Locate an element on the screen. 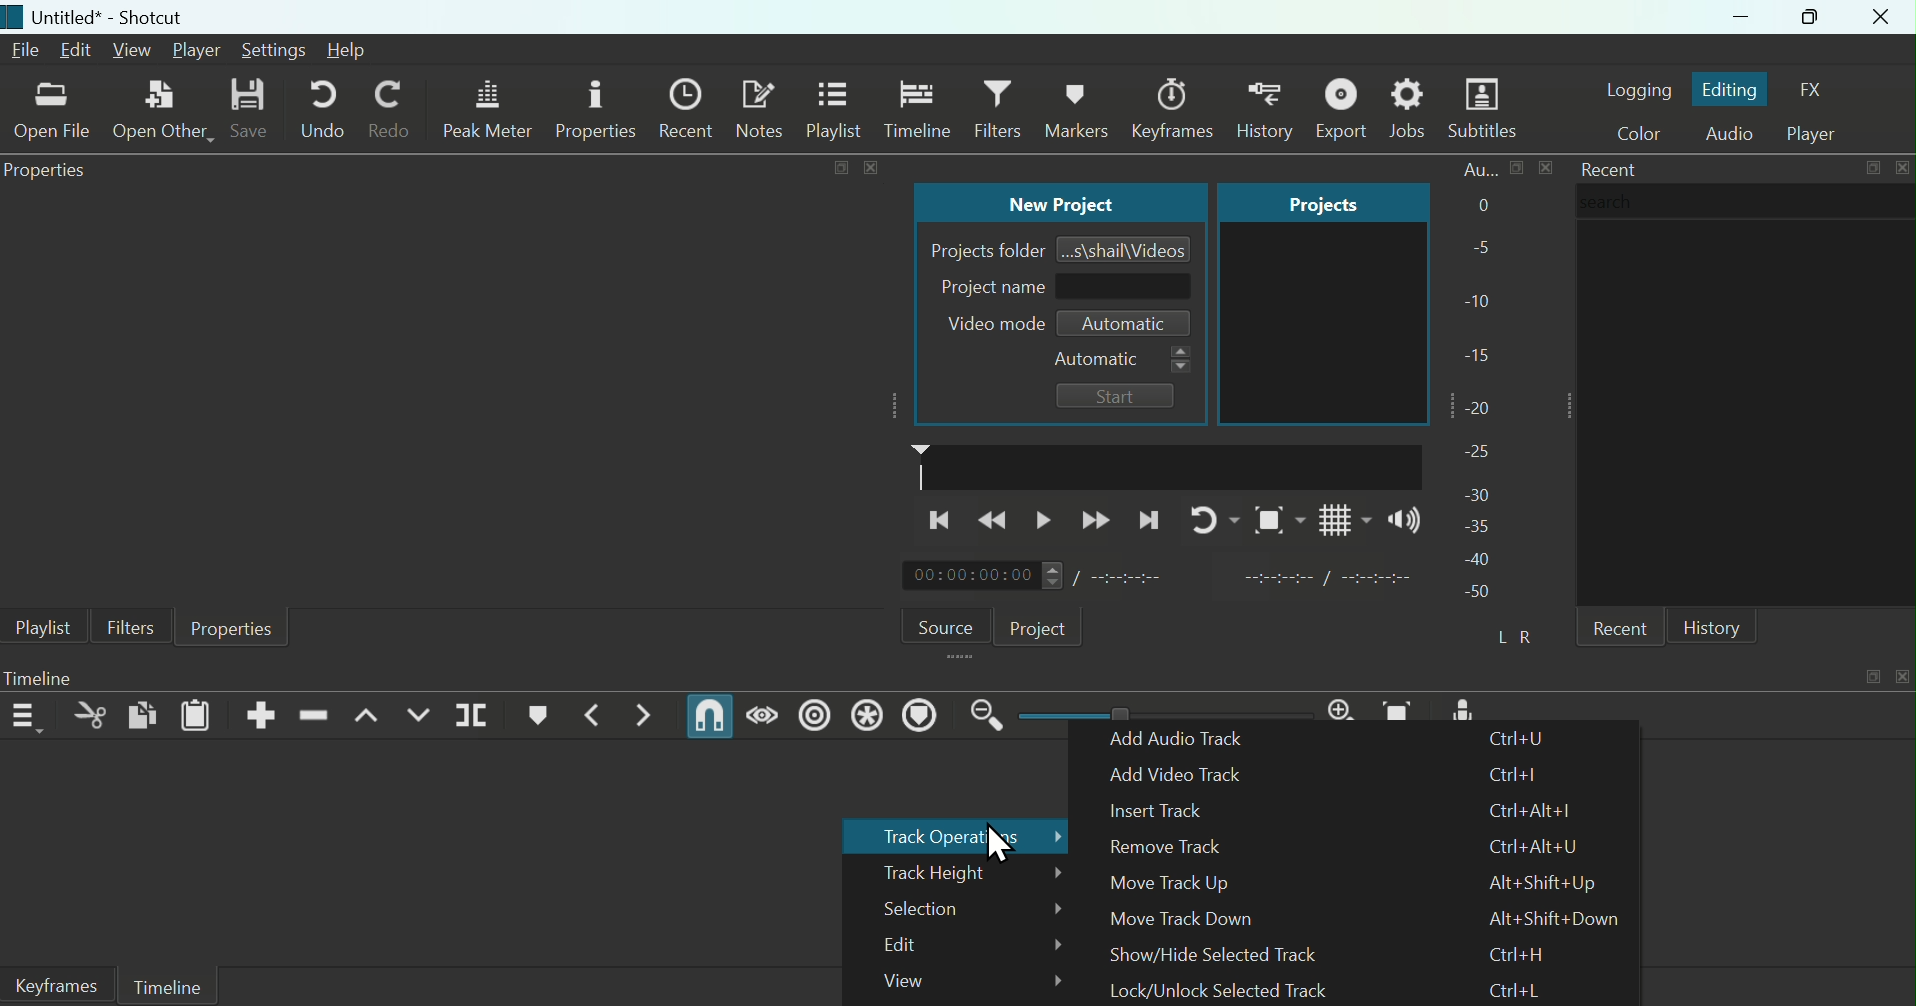 The image size is (1916, 1006). Projects is located at coordinates (1304, 202).